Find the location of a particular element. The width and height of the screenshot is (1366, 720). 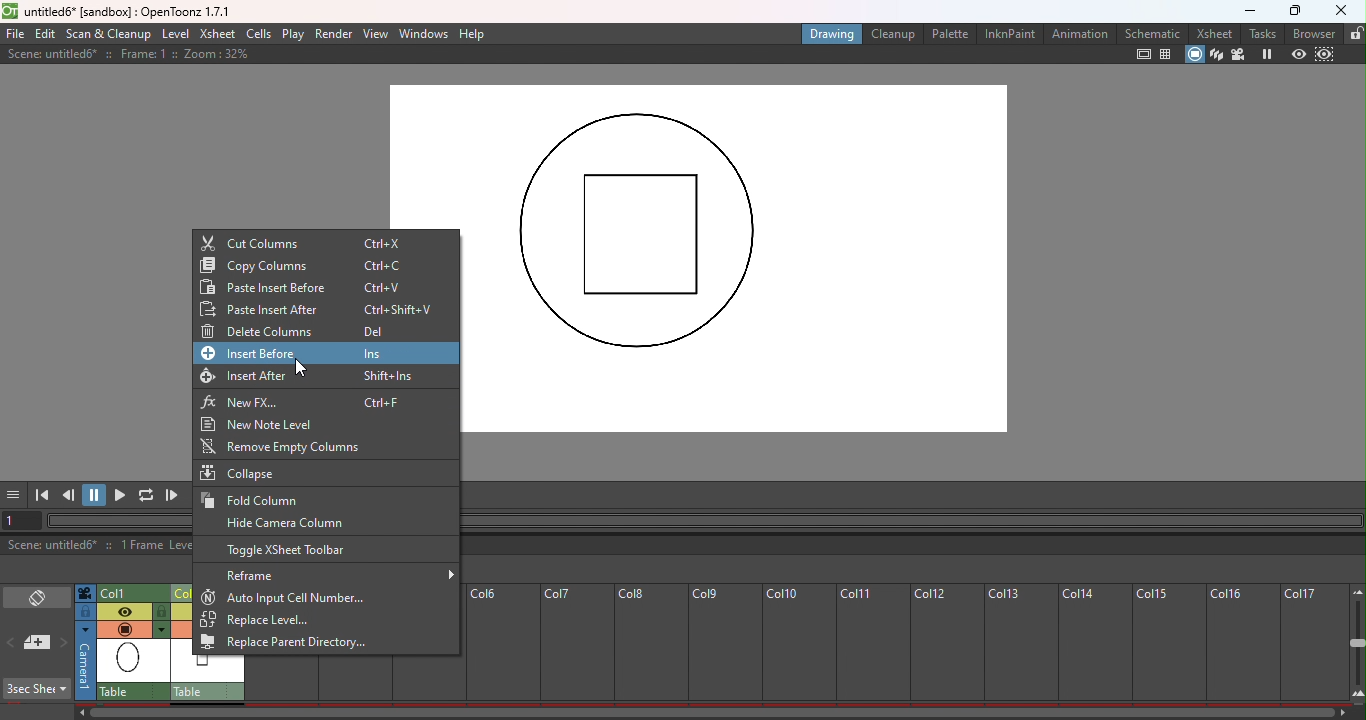

Click to select camera is located at coordinates (85, 612).